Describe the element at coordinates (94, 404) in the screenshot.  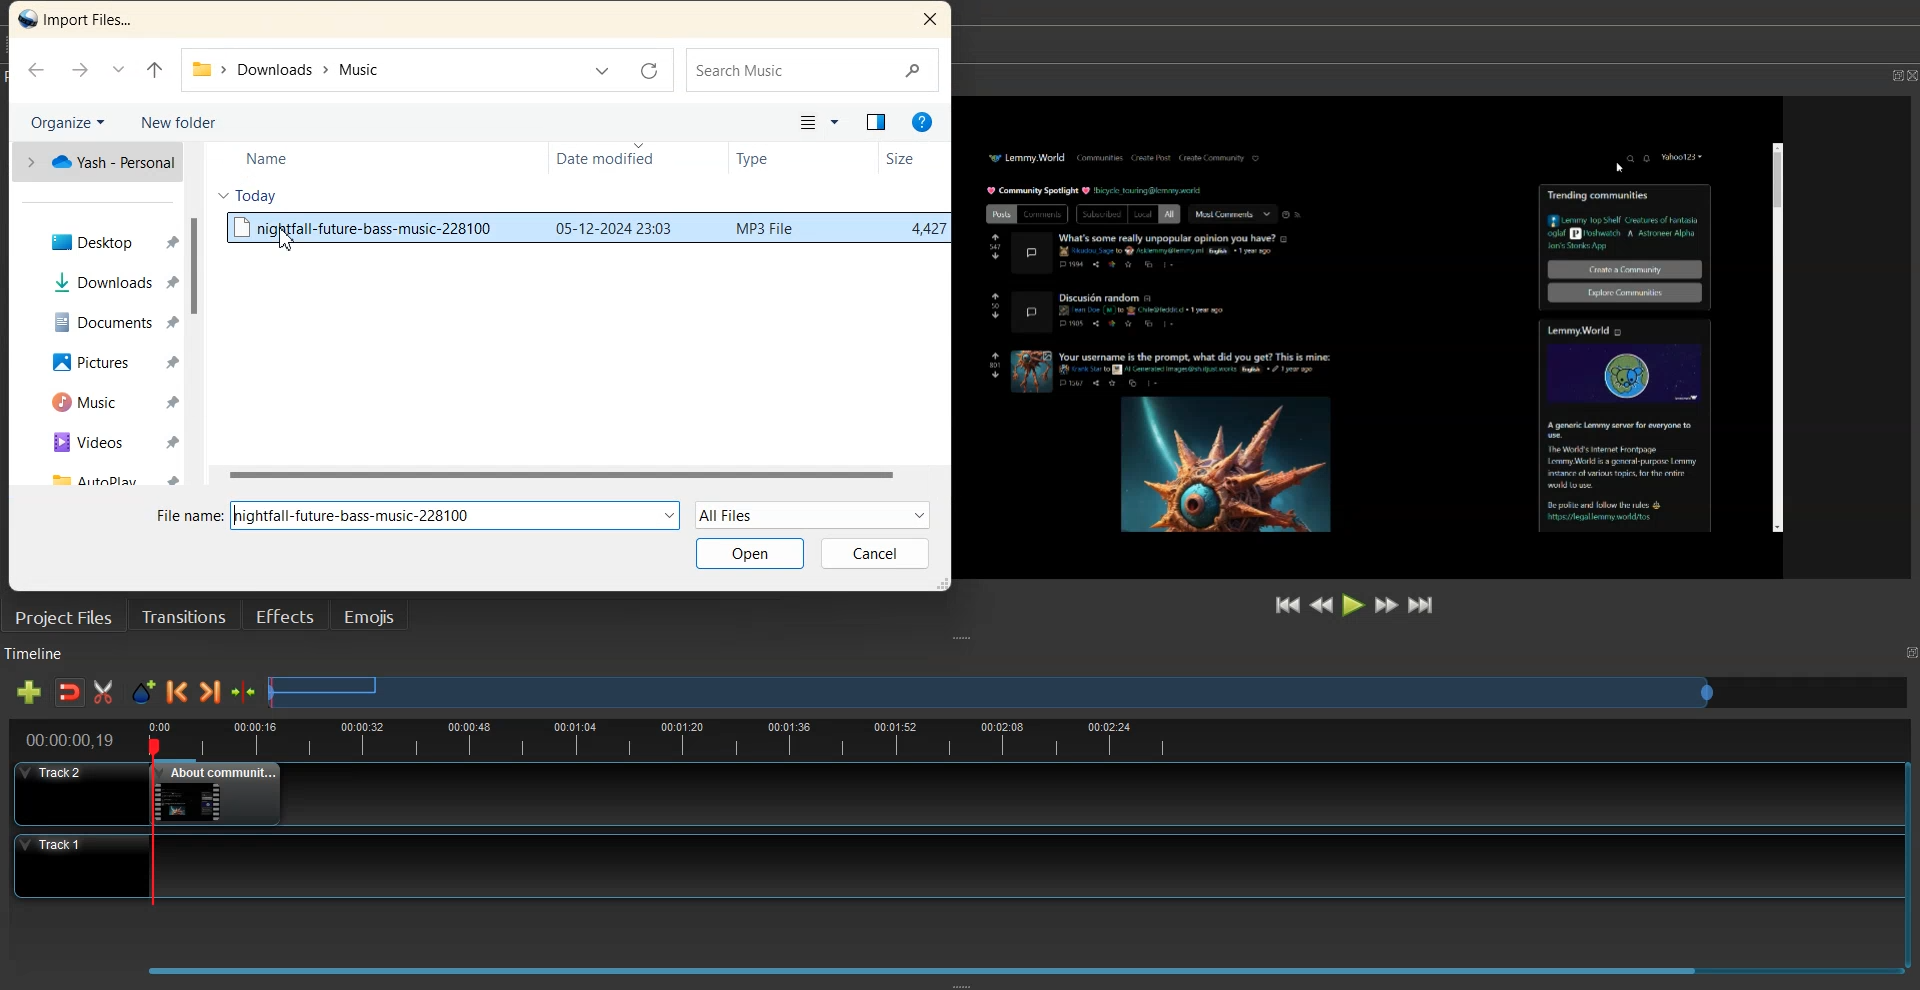
I see `Music` at that location.